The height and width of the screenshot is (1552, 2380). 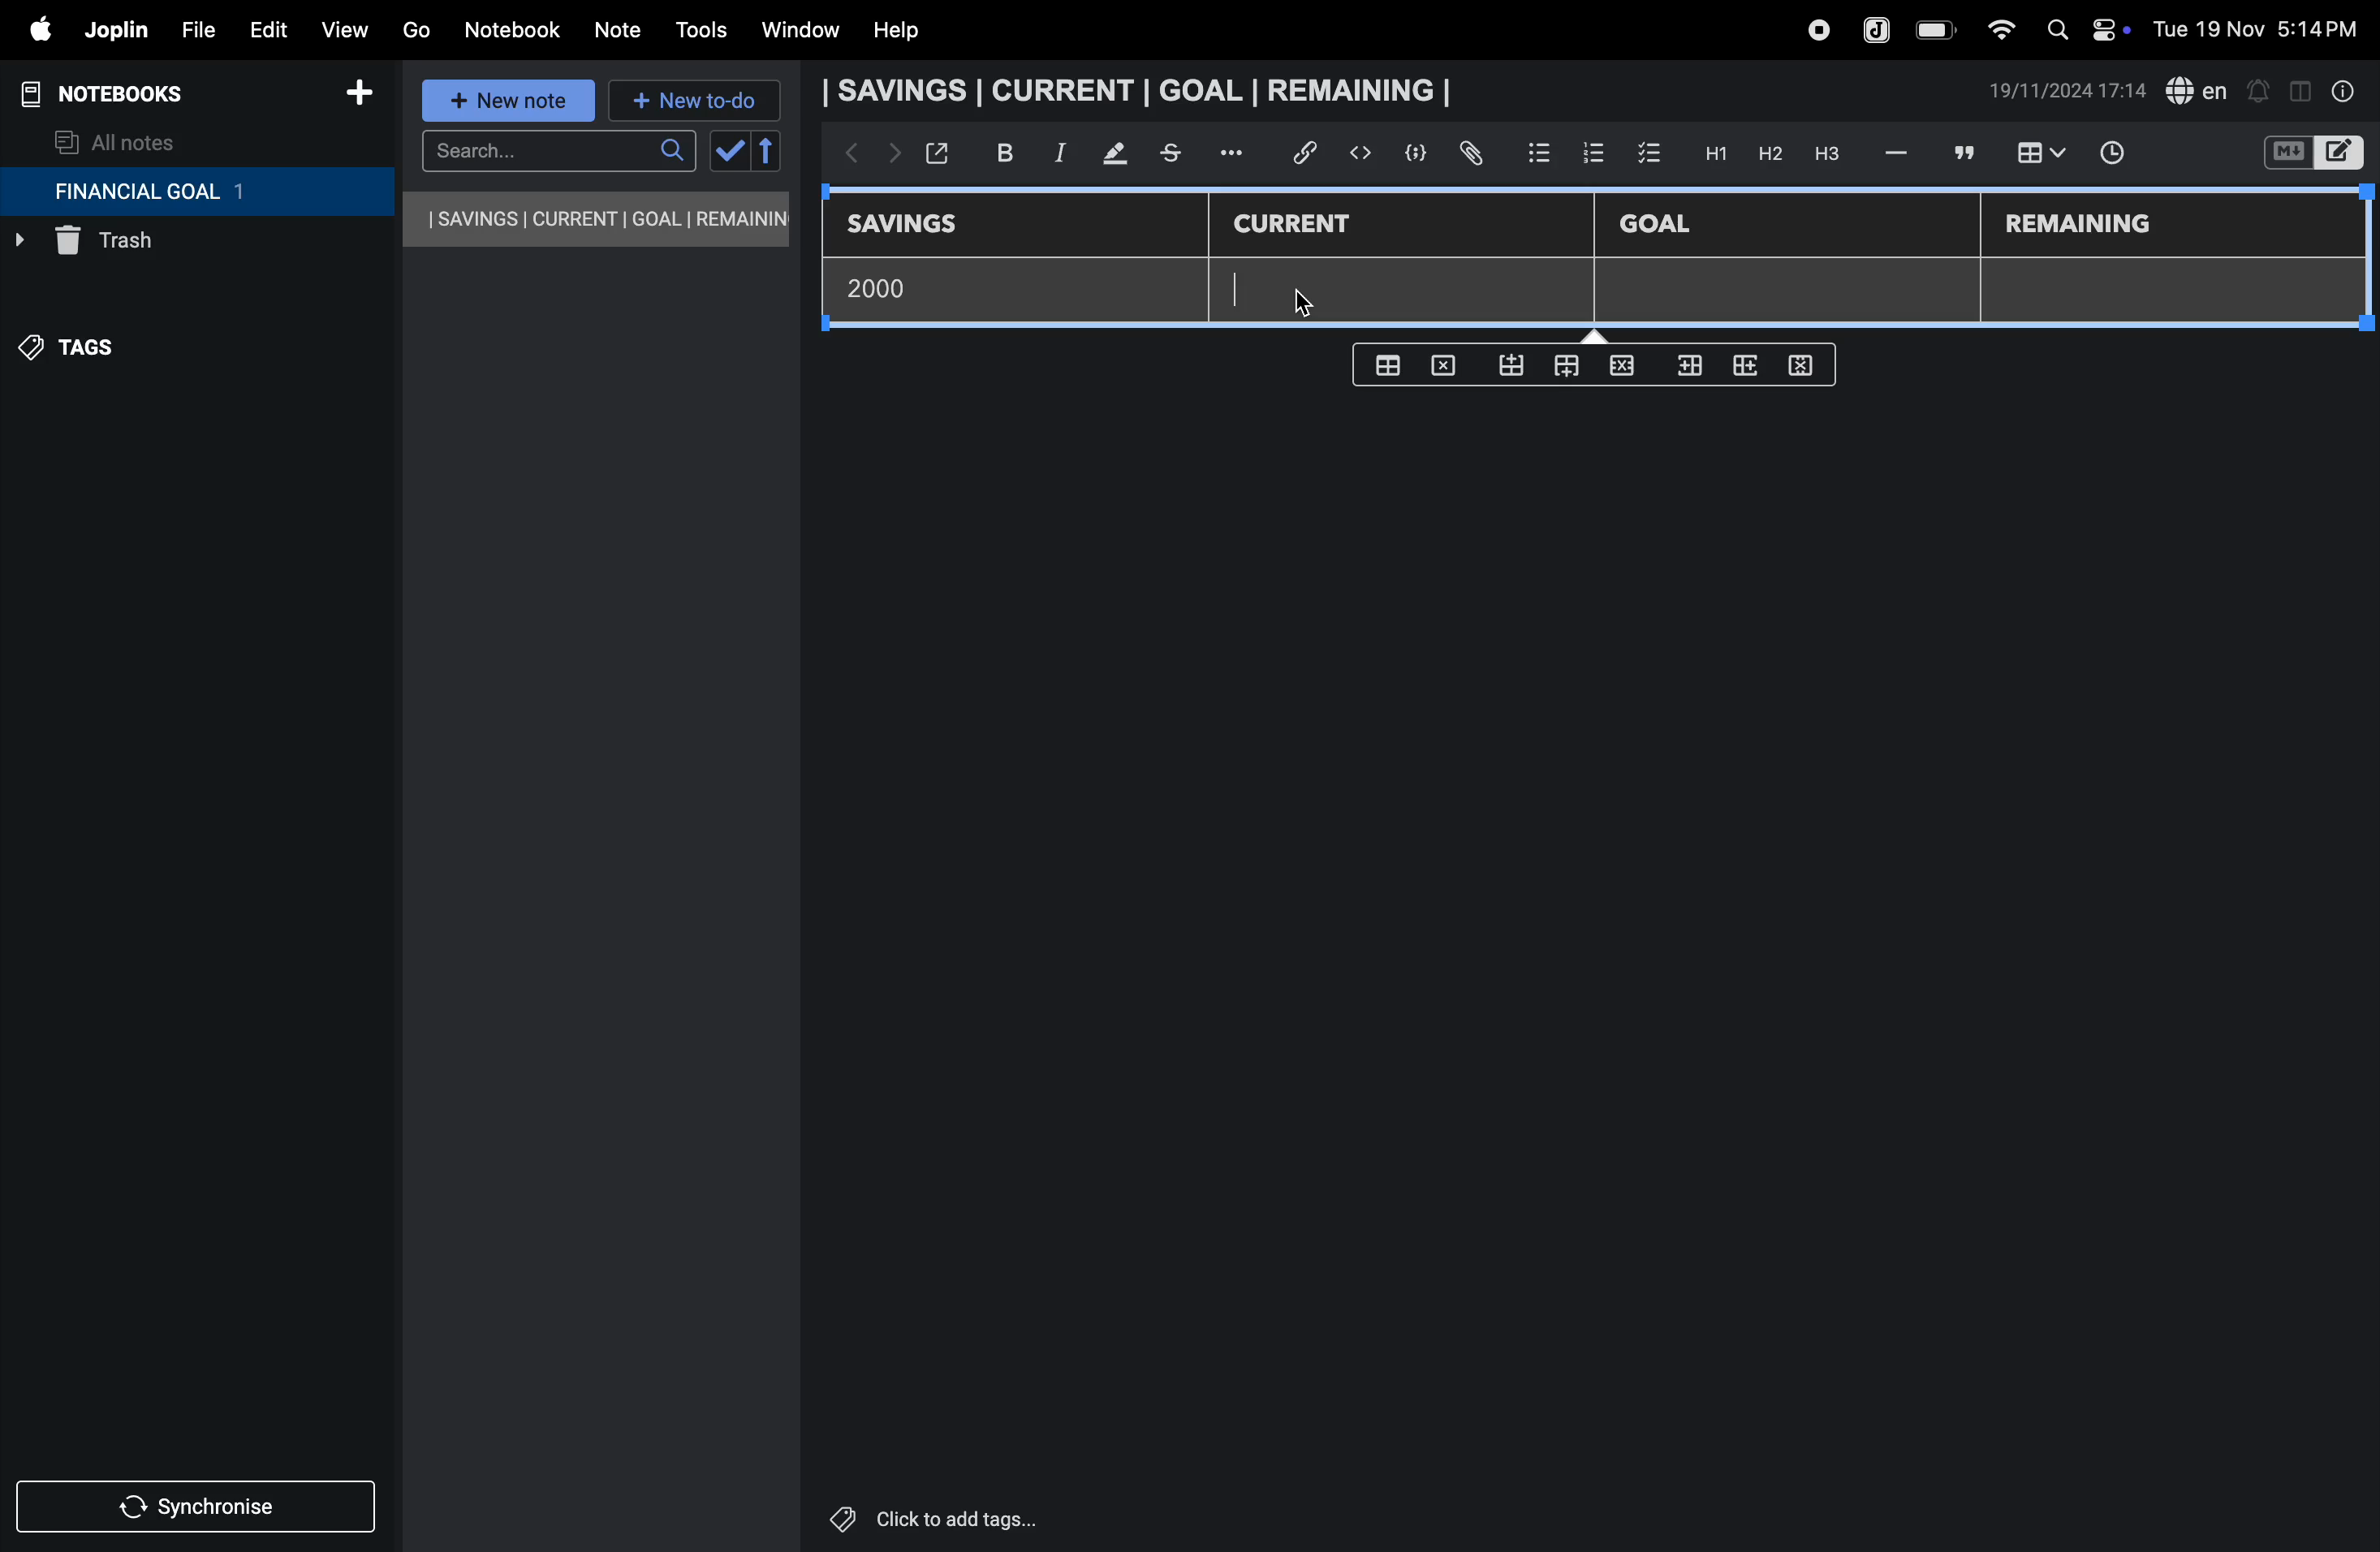 I want to click on alert, so click(x=2257, y=90).